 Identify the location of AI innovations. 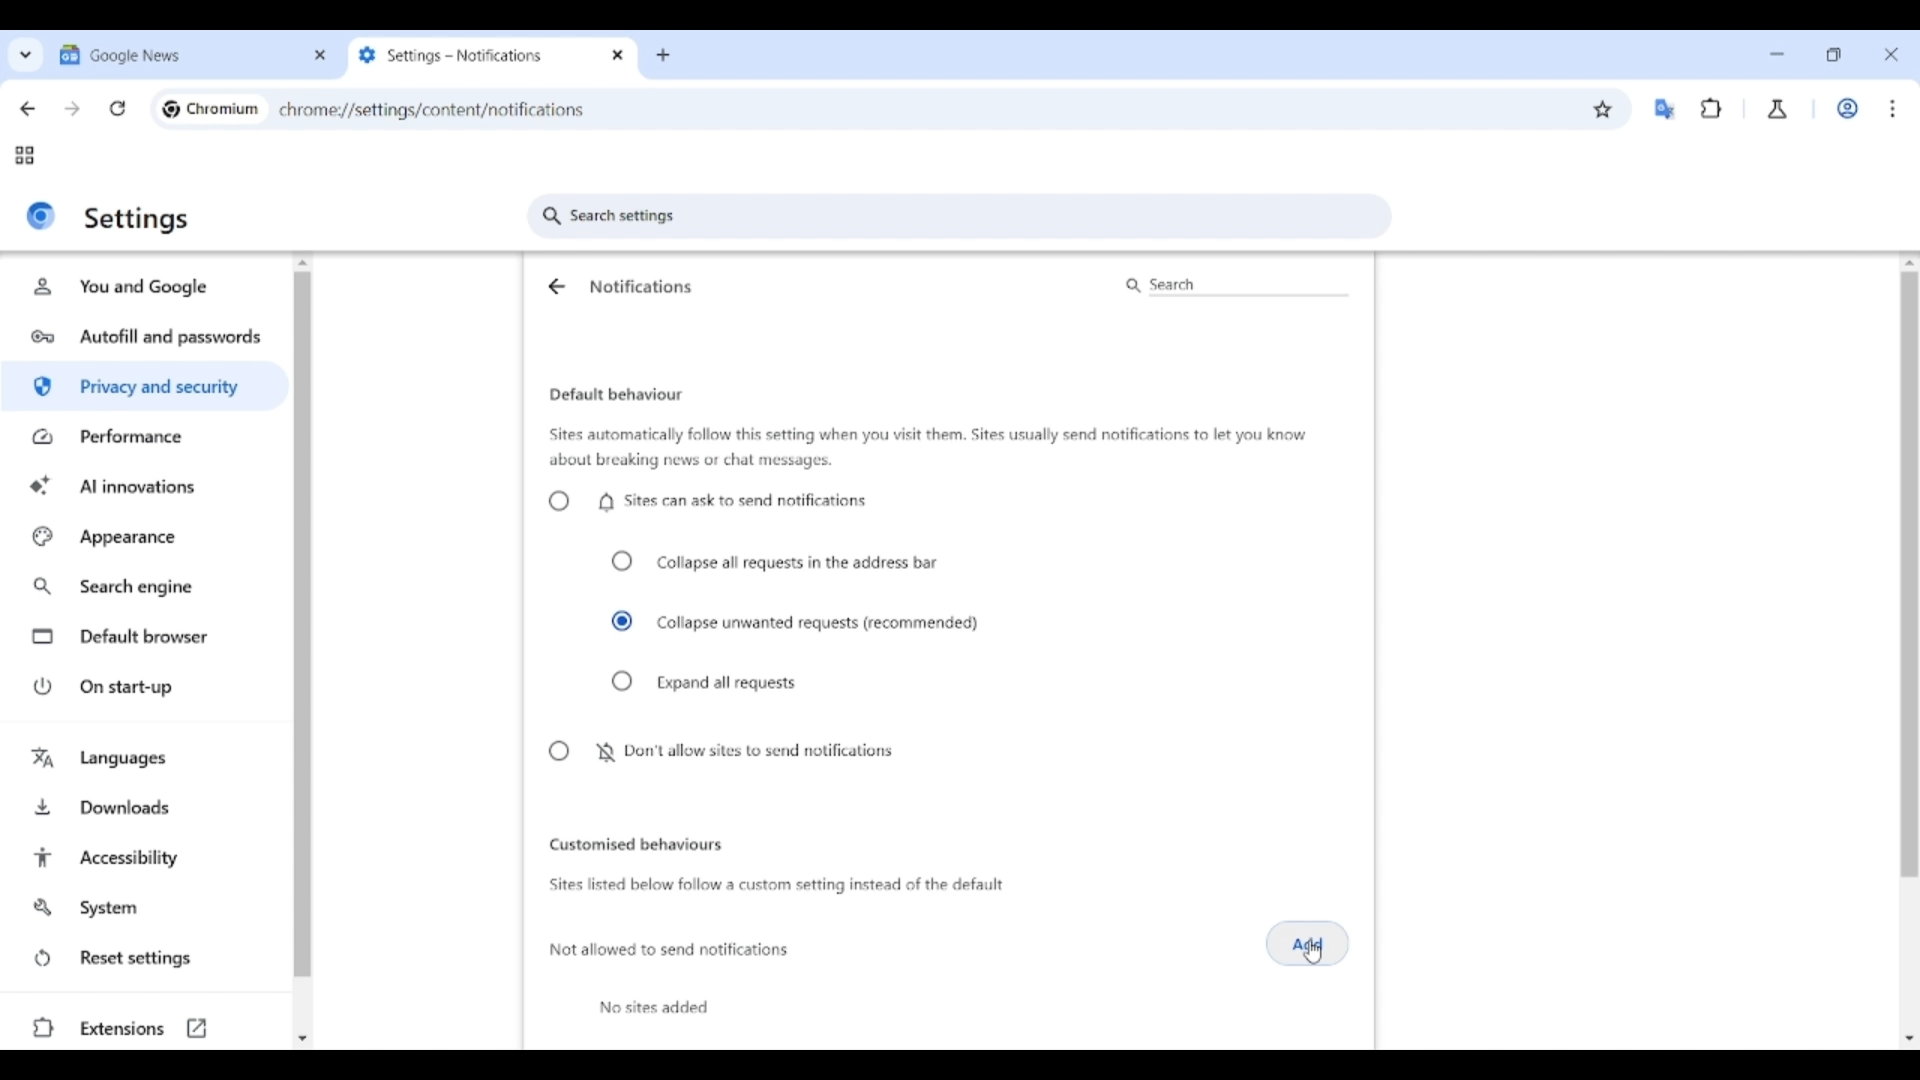
(146, 484).